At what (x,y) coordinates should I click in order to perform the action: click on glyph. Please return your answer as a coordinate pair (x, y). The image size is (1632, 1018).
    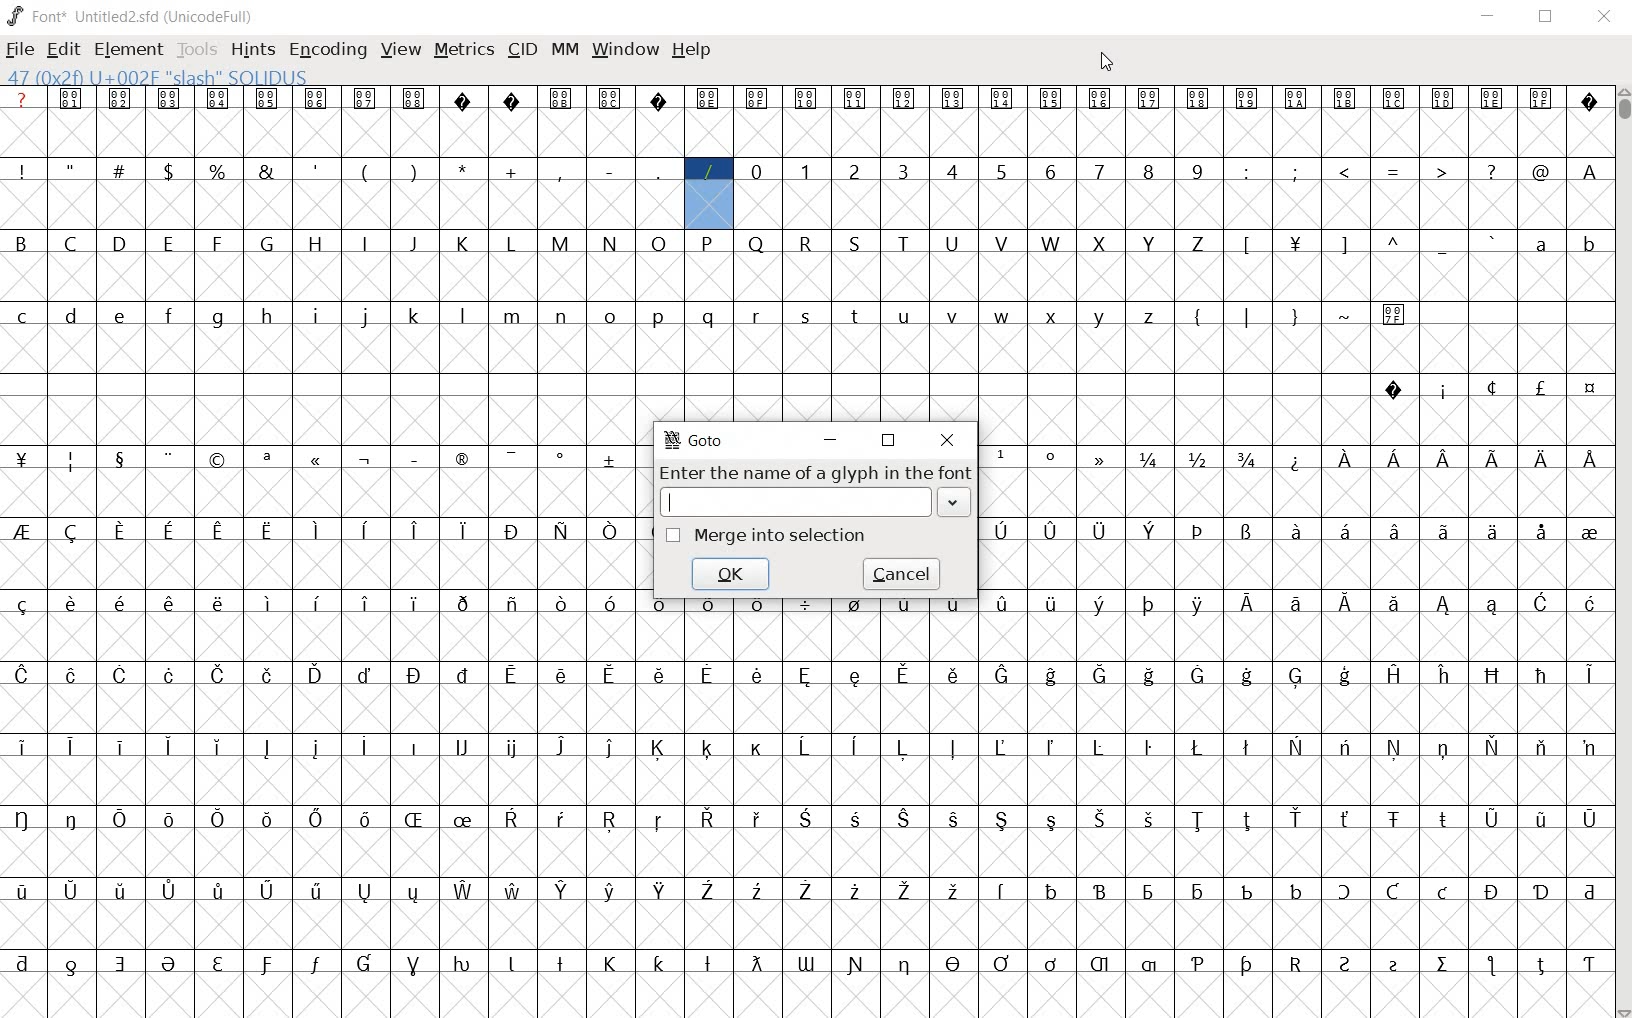
    Looking at the image, I should click on (22, 891).